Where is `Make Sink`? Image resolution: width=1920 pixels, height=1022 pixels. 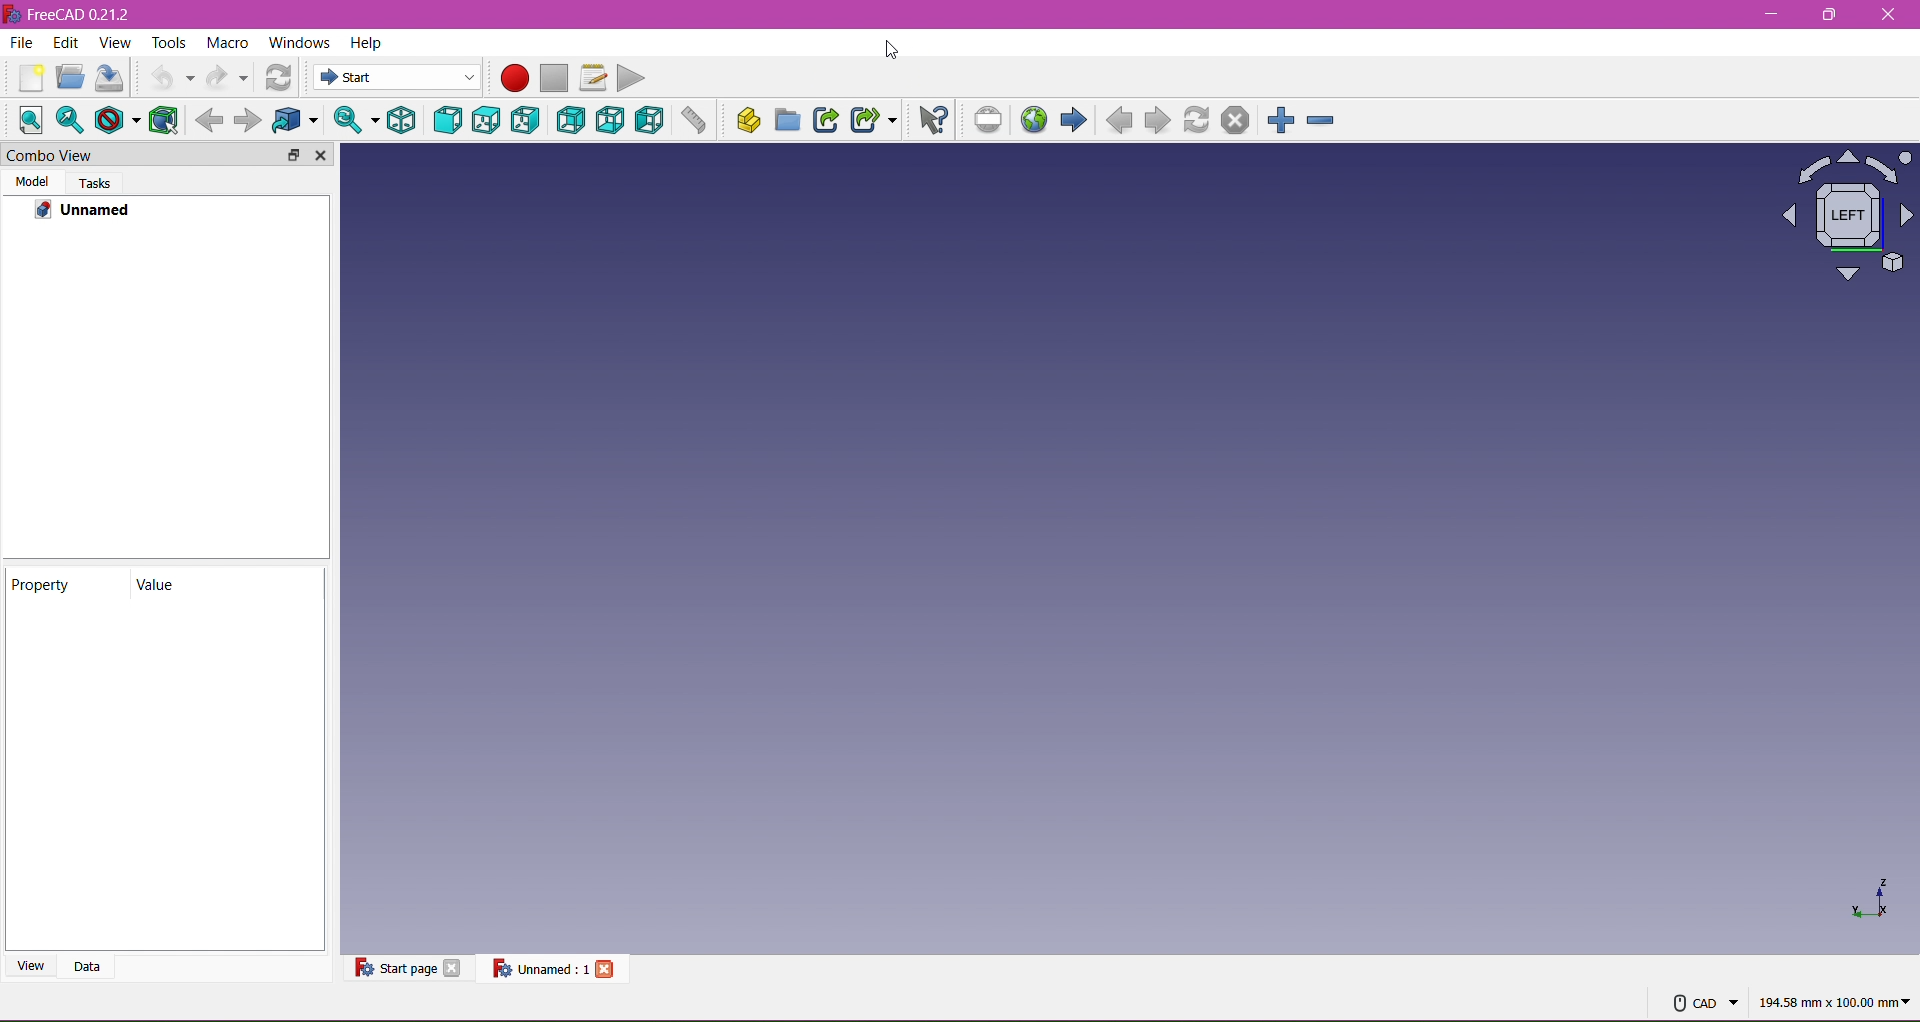
Make Sink is located at coordinates (825, 118).